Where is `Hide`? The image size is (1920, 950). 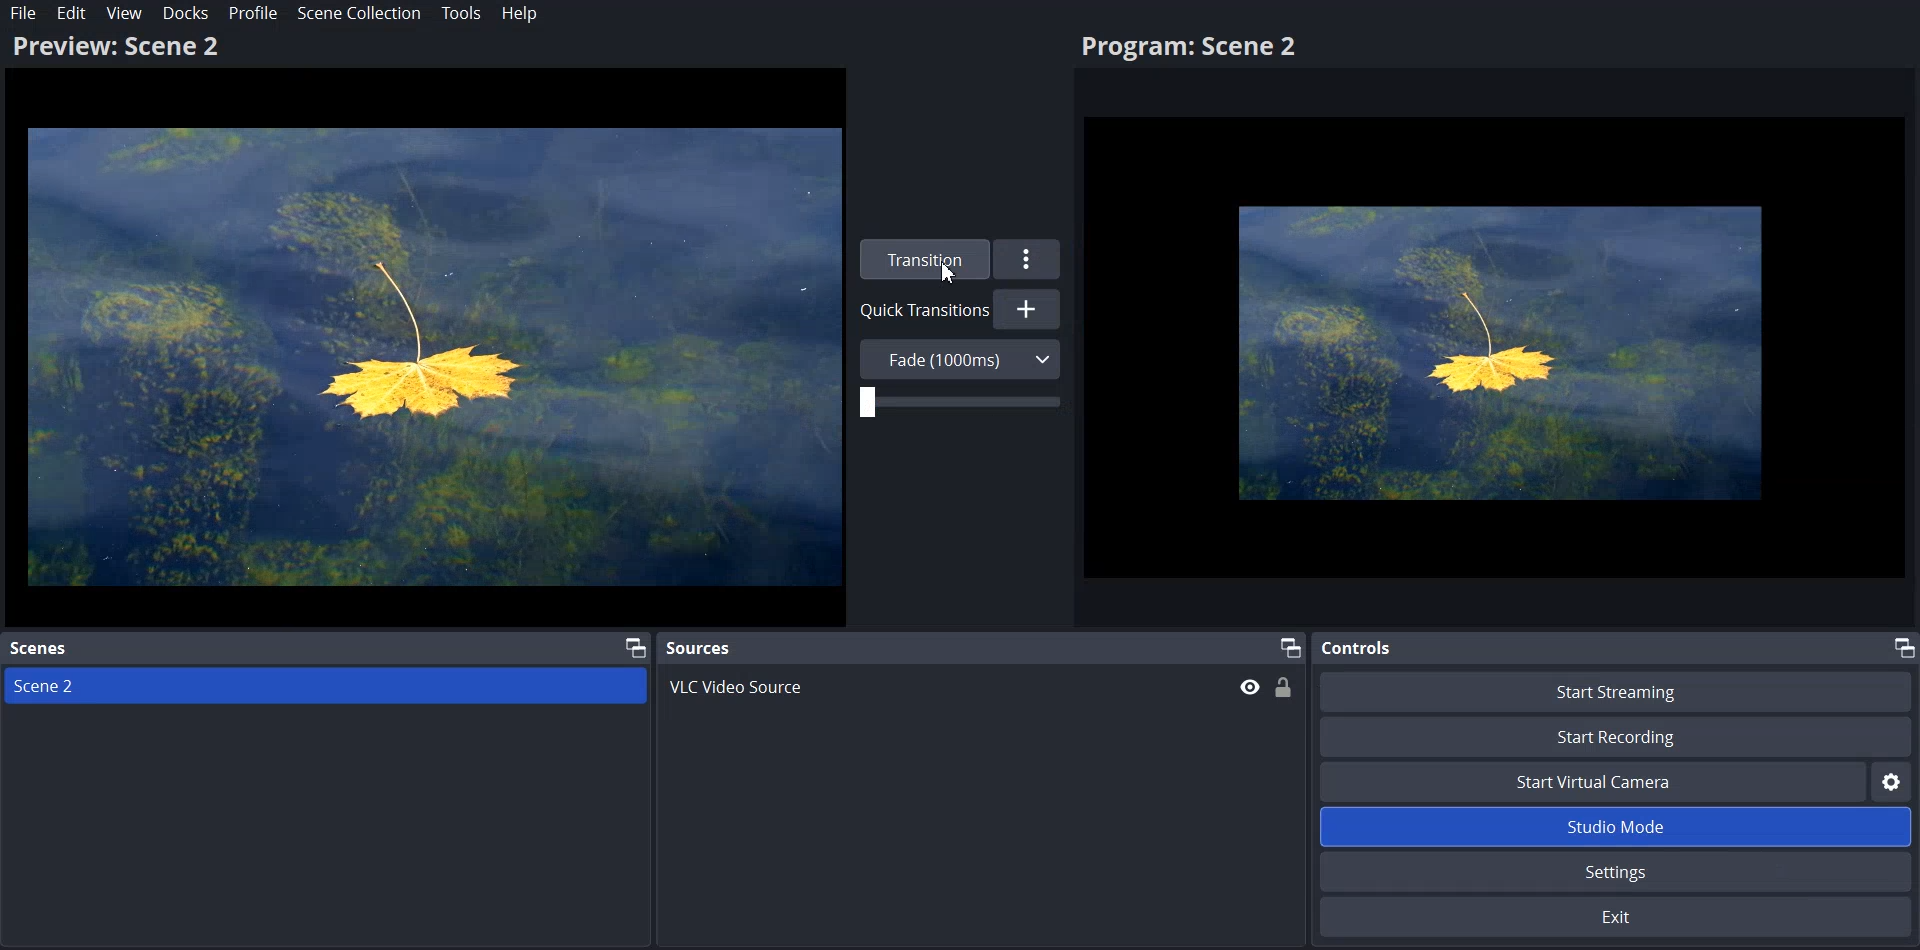 Hide is located at coordinates (1251, 685).